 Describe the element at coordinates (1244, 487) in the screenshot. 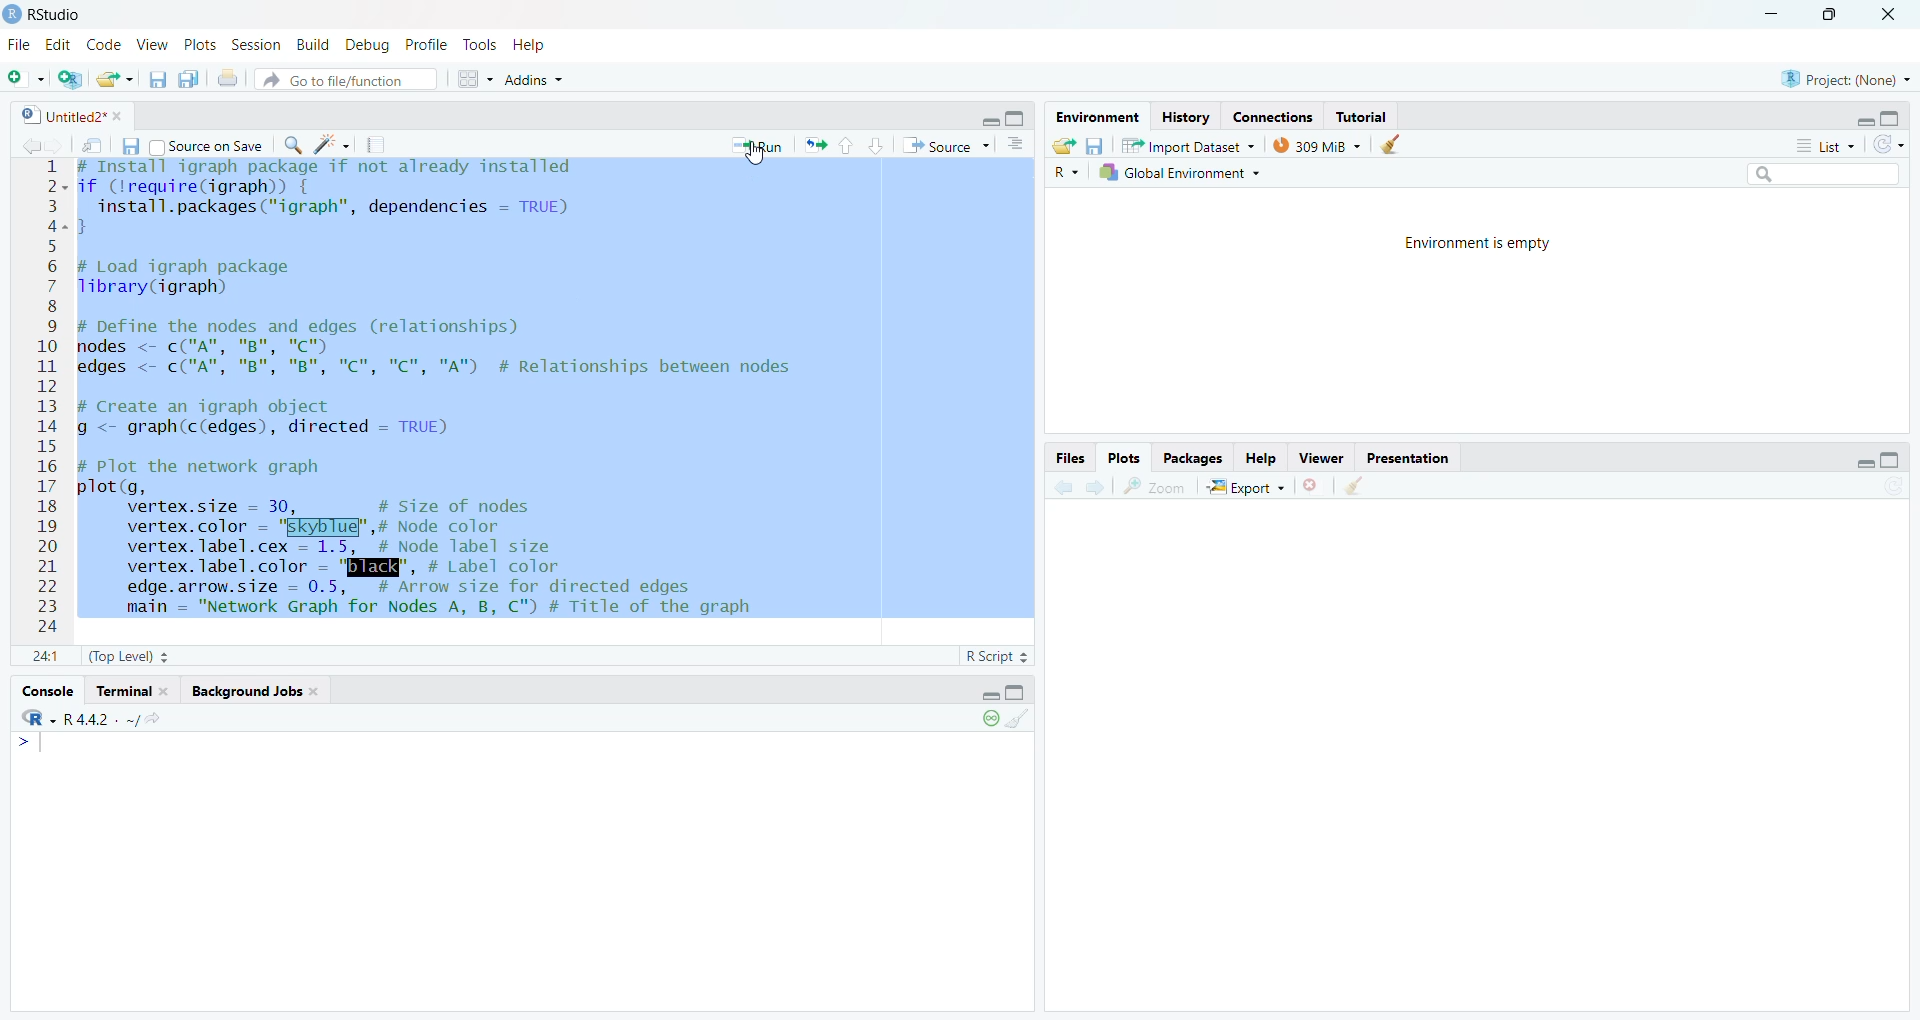

I see `Export +` at that location.